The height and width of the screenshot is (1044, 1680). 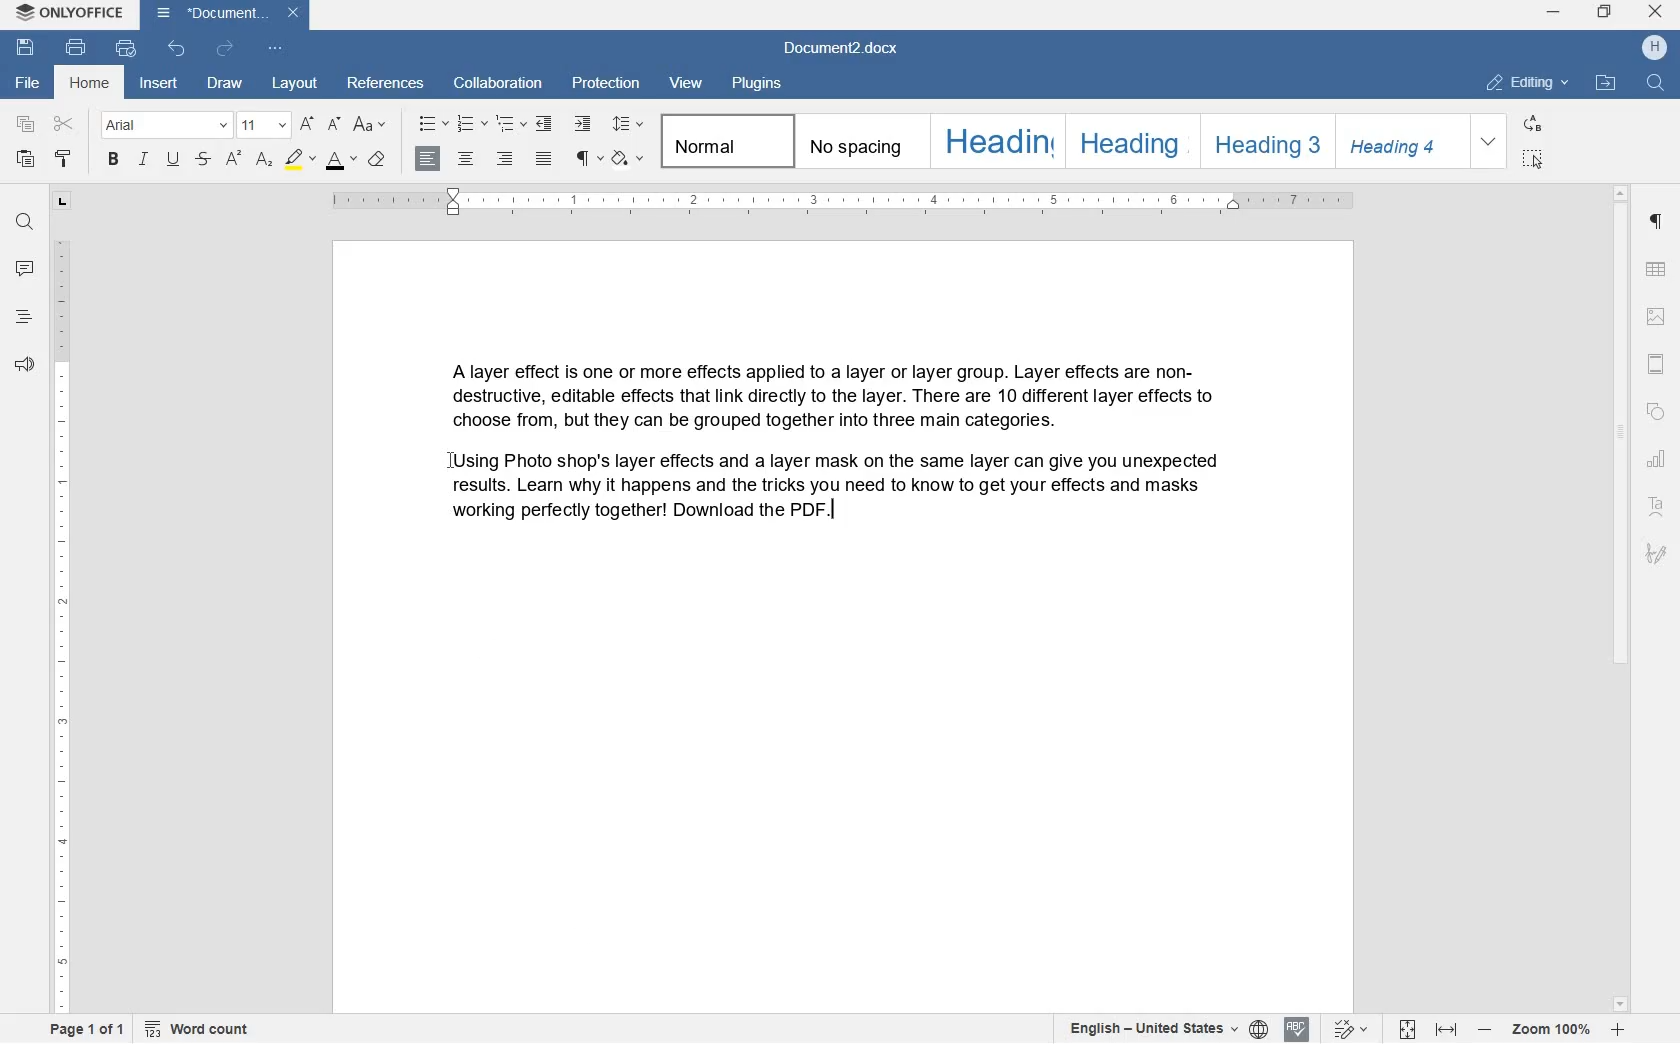 What do you see at coordinates (295, 81) in the screenshot?
I see `LAYOUT` at bounding box center [295, 81].